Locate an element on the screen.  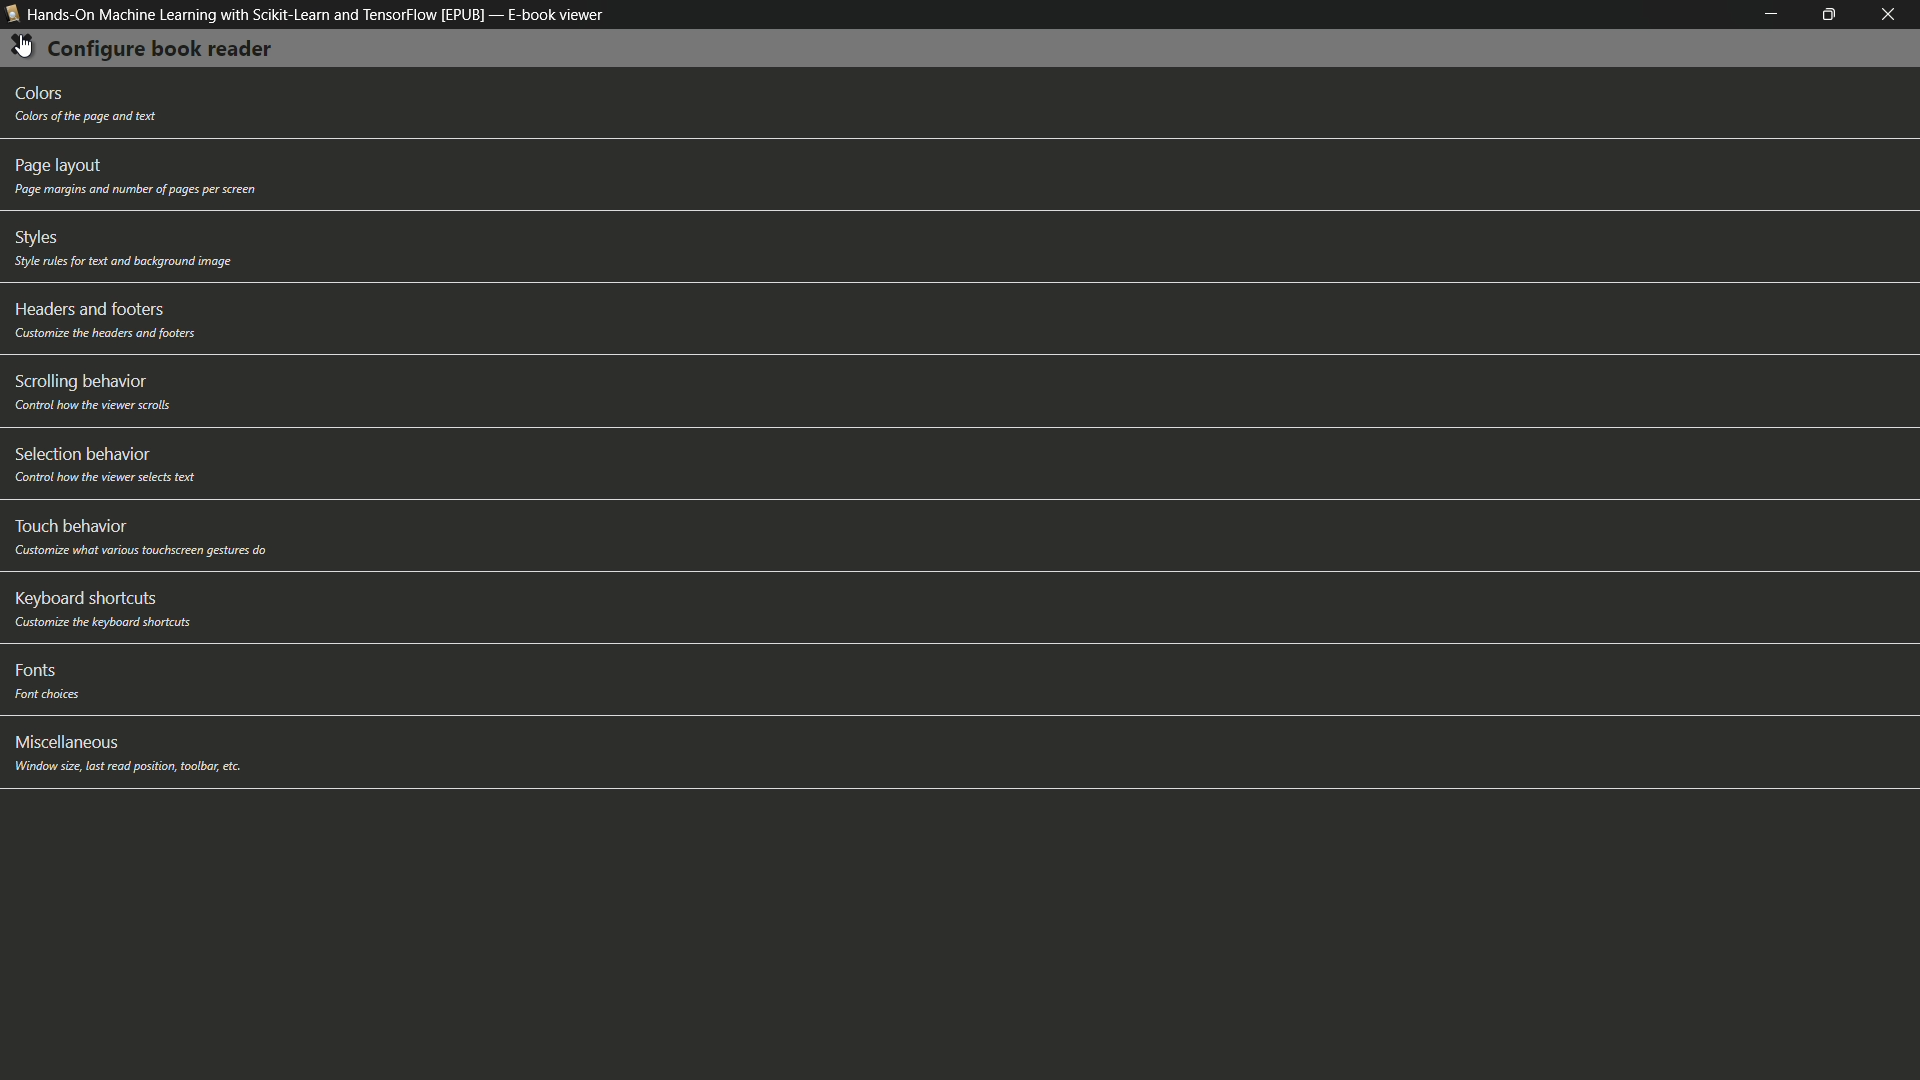
scrolling behavior is located at coordinates (77, 383).